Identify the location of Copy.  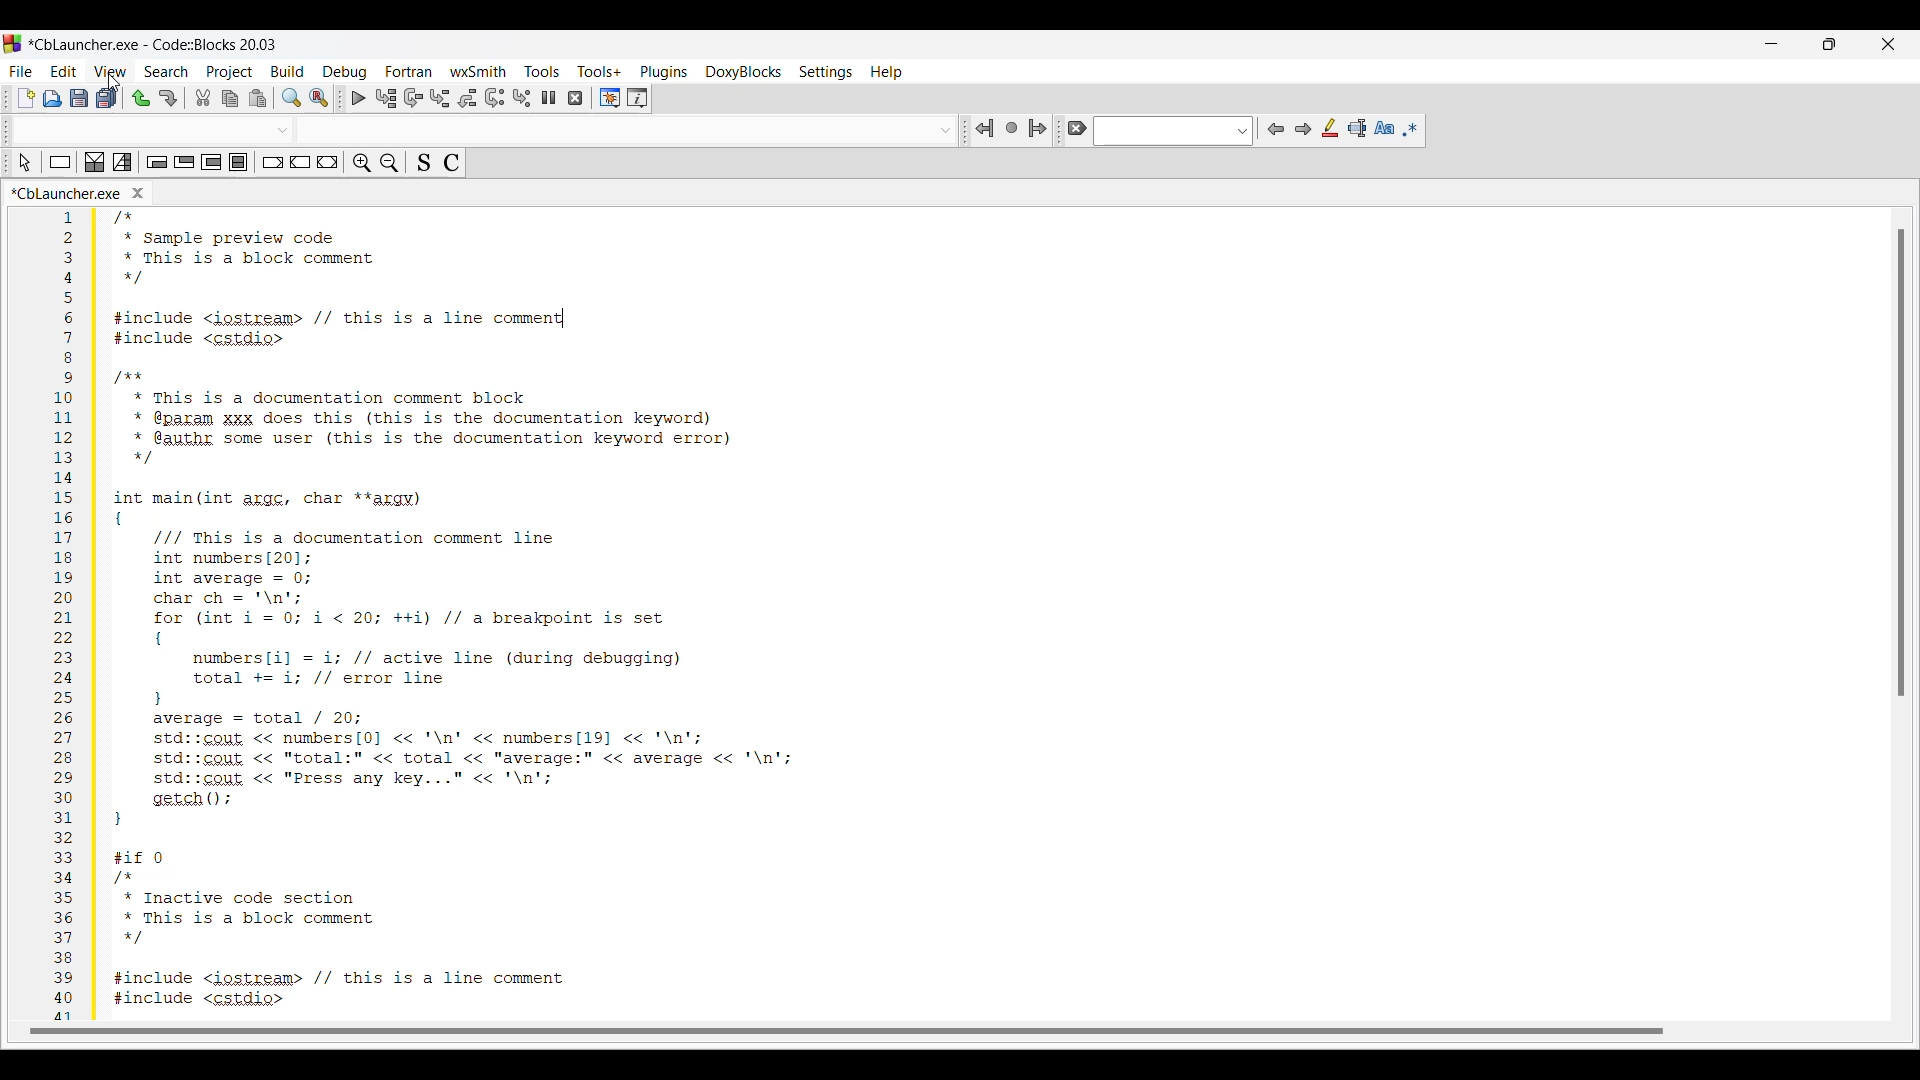
(230, 98).